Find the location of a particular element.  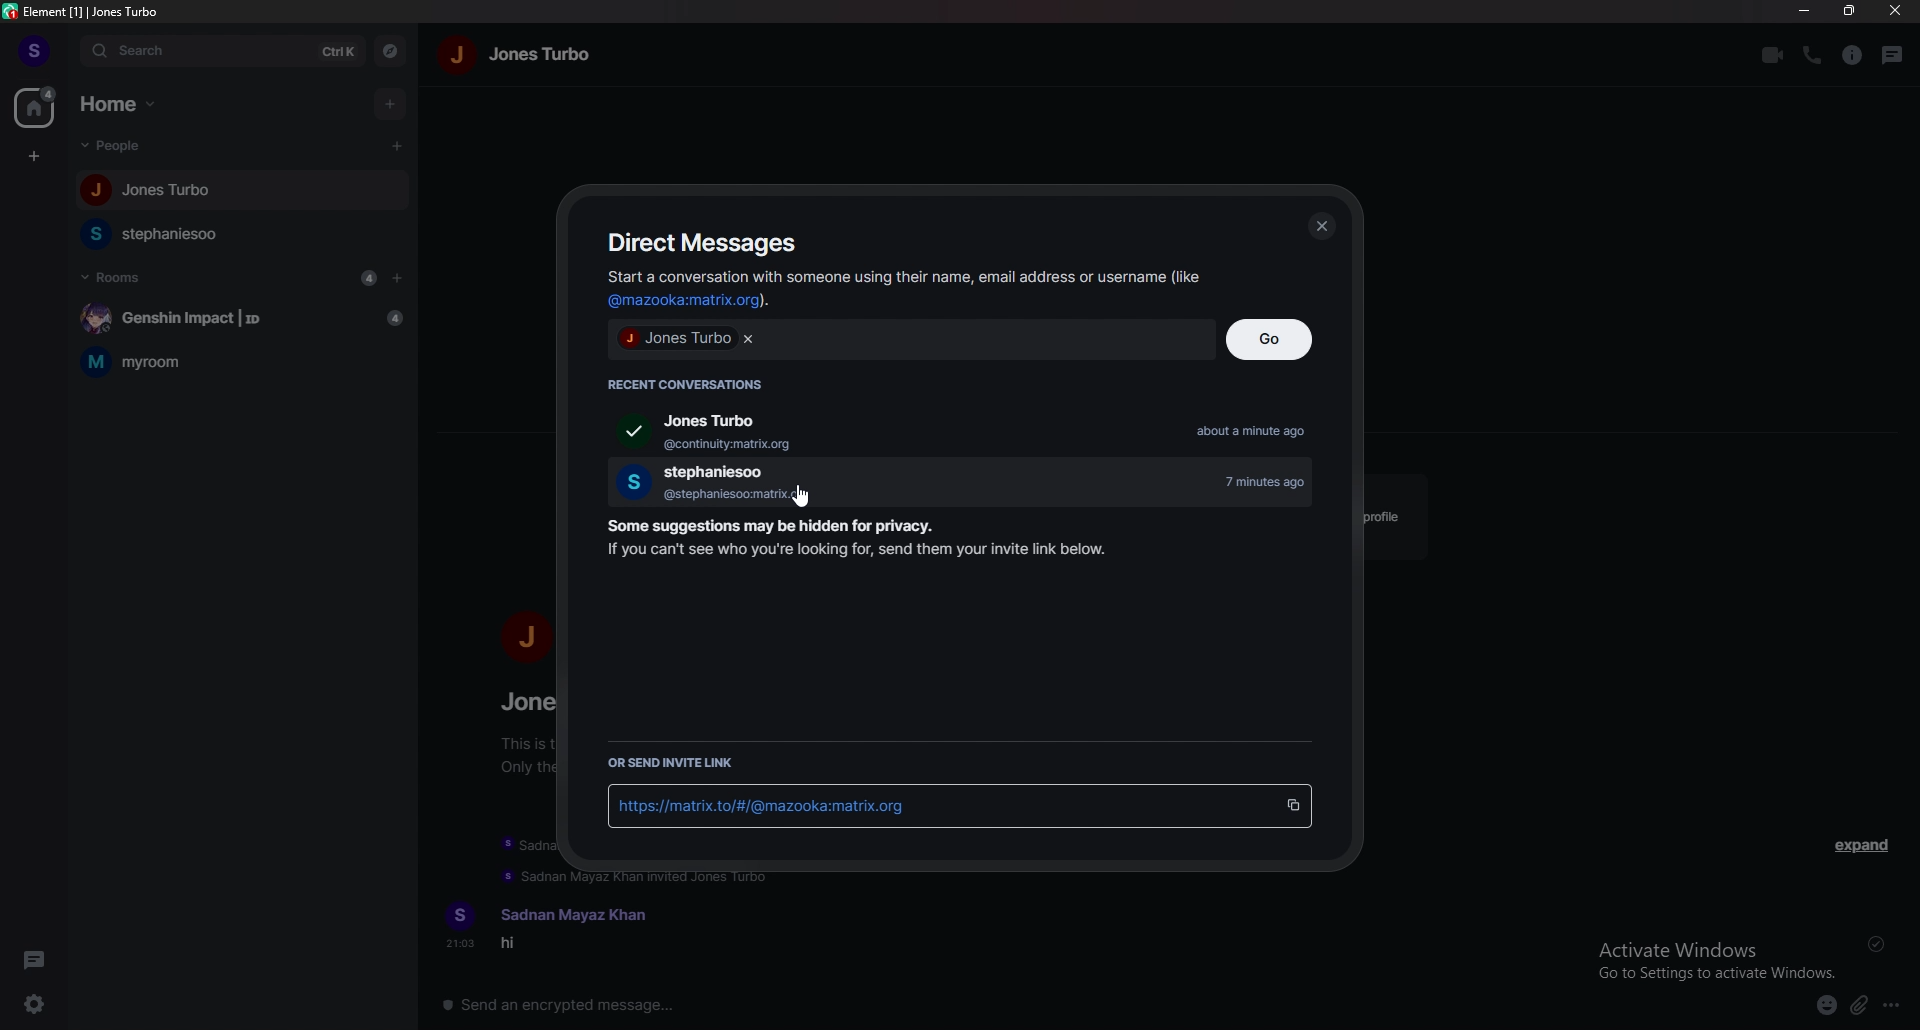

or send invite link is located at coordinates (678, 763).